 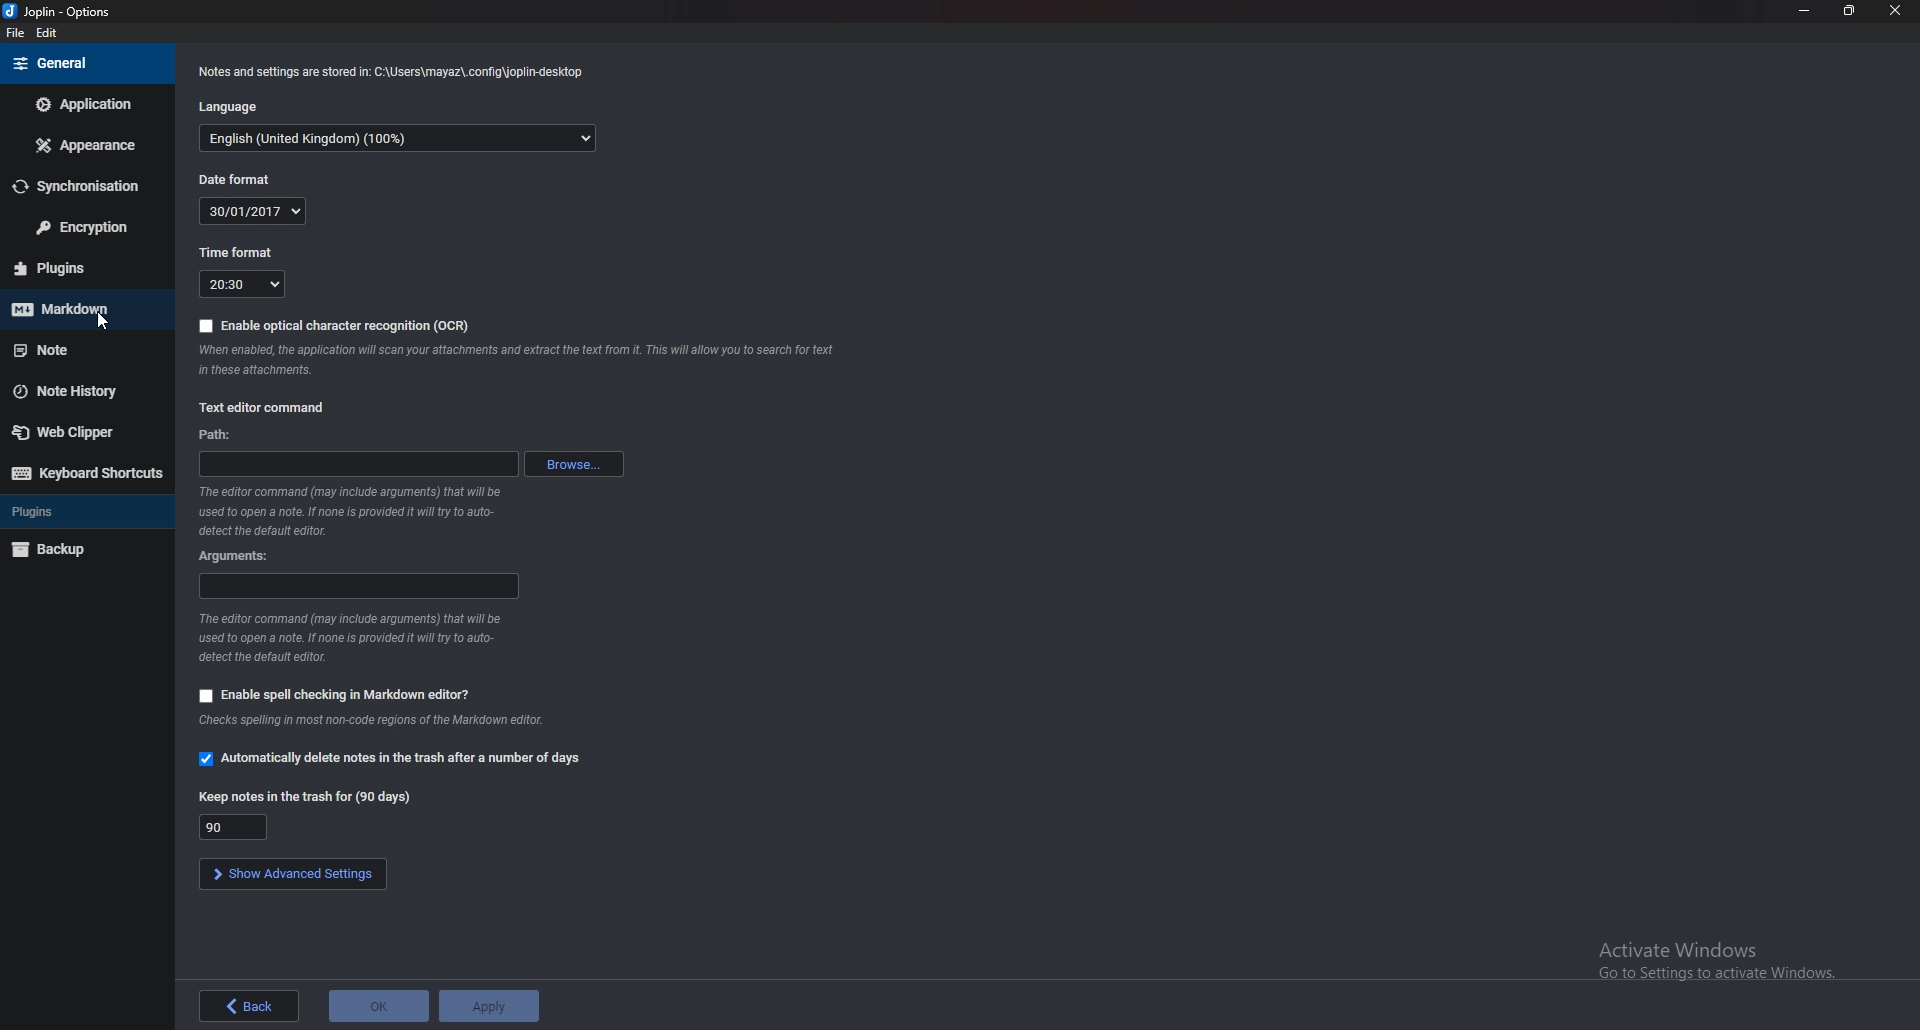 What do you see at coordinates (398, 70) in the screenshot?
I see `Info` at bounding box center [398, 70].